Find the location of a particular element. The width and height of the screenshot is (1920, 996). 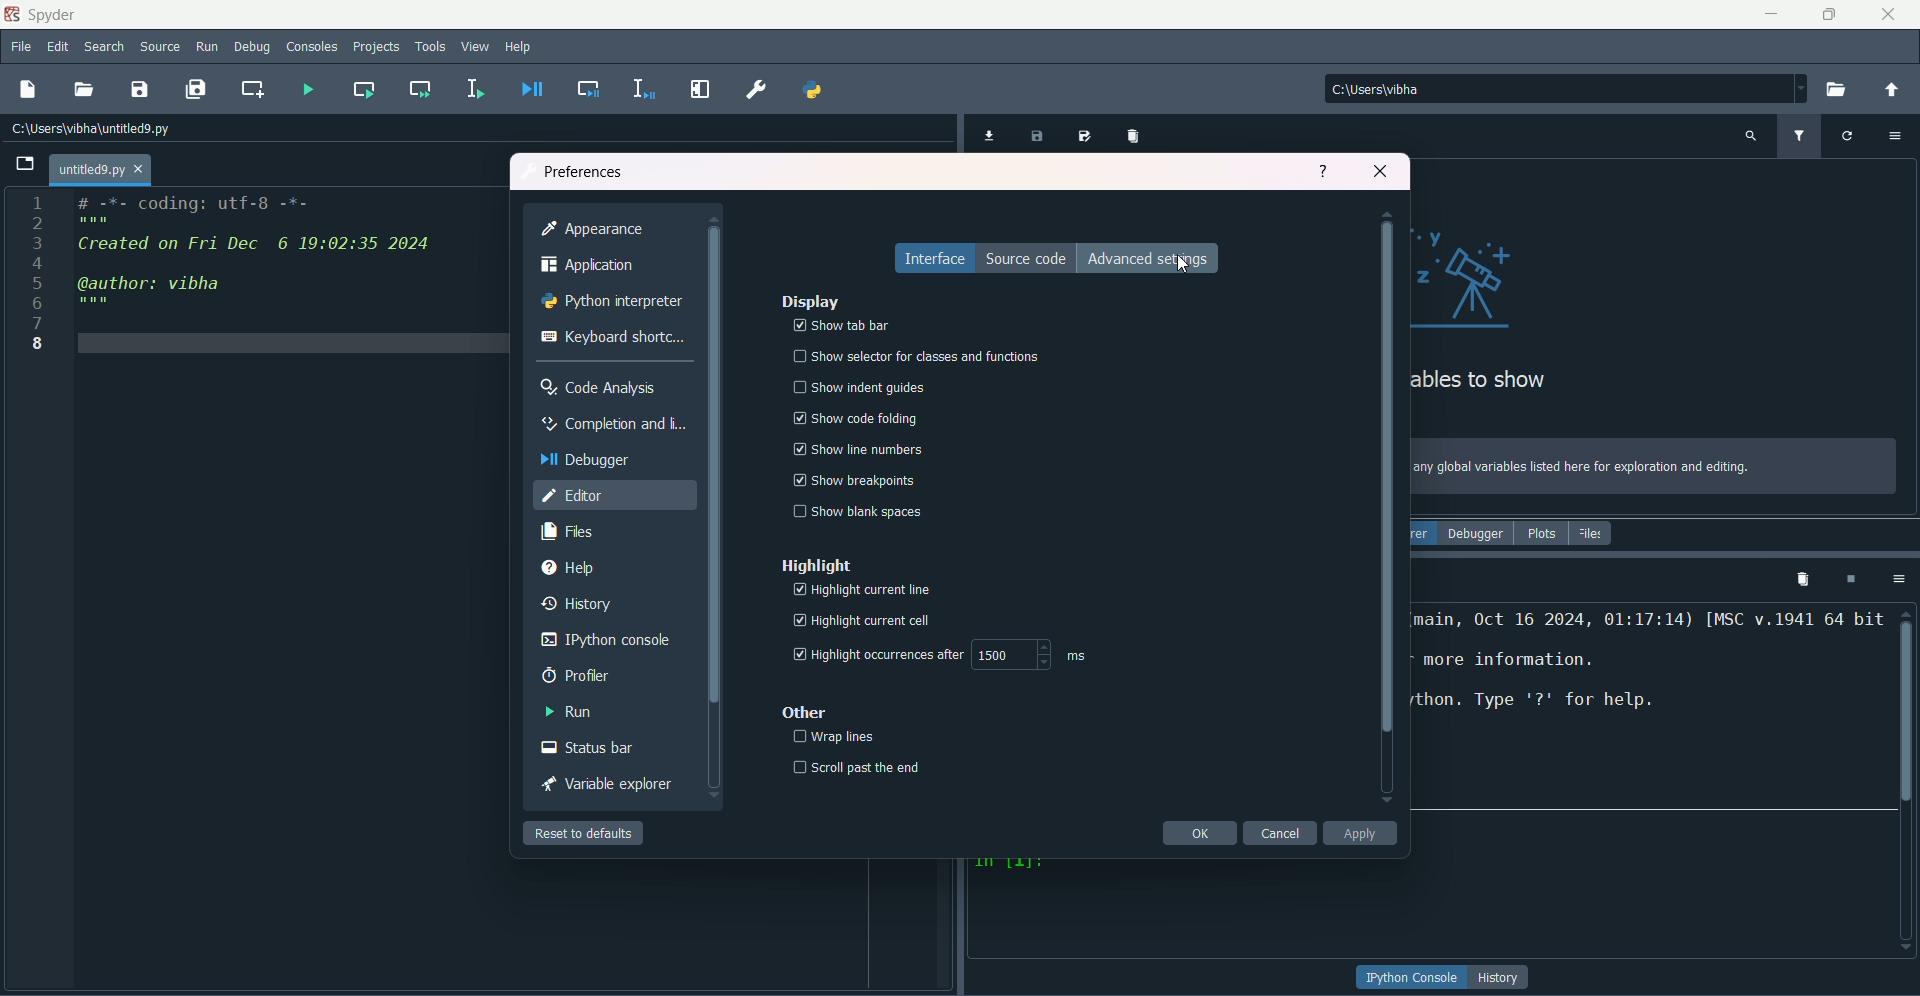

remove all variables is located at coordinates (1136, 135).